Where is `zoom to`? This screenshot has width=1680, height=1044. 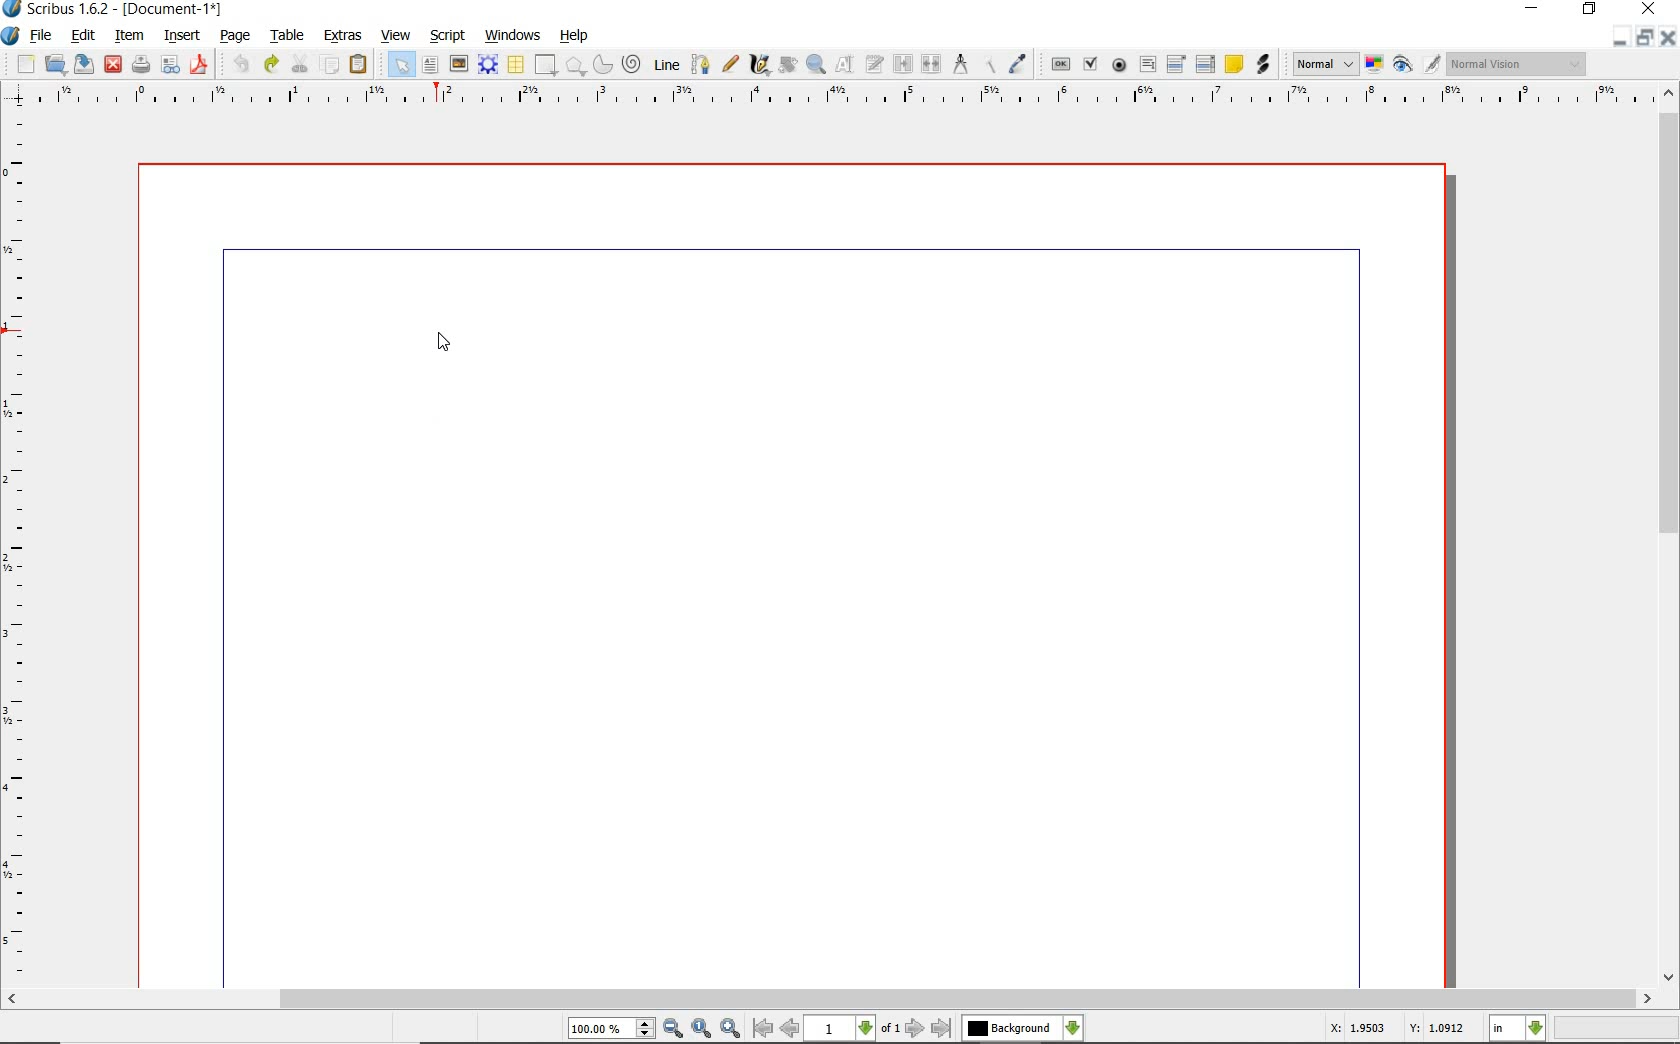
zoom to is located at coordinates (701, 1029).